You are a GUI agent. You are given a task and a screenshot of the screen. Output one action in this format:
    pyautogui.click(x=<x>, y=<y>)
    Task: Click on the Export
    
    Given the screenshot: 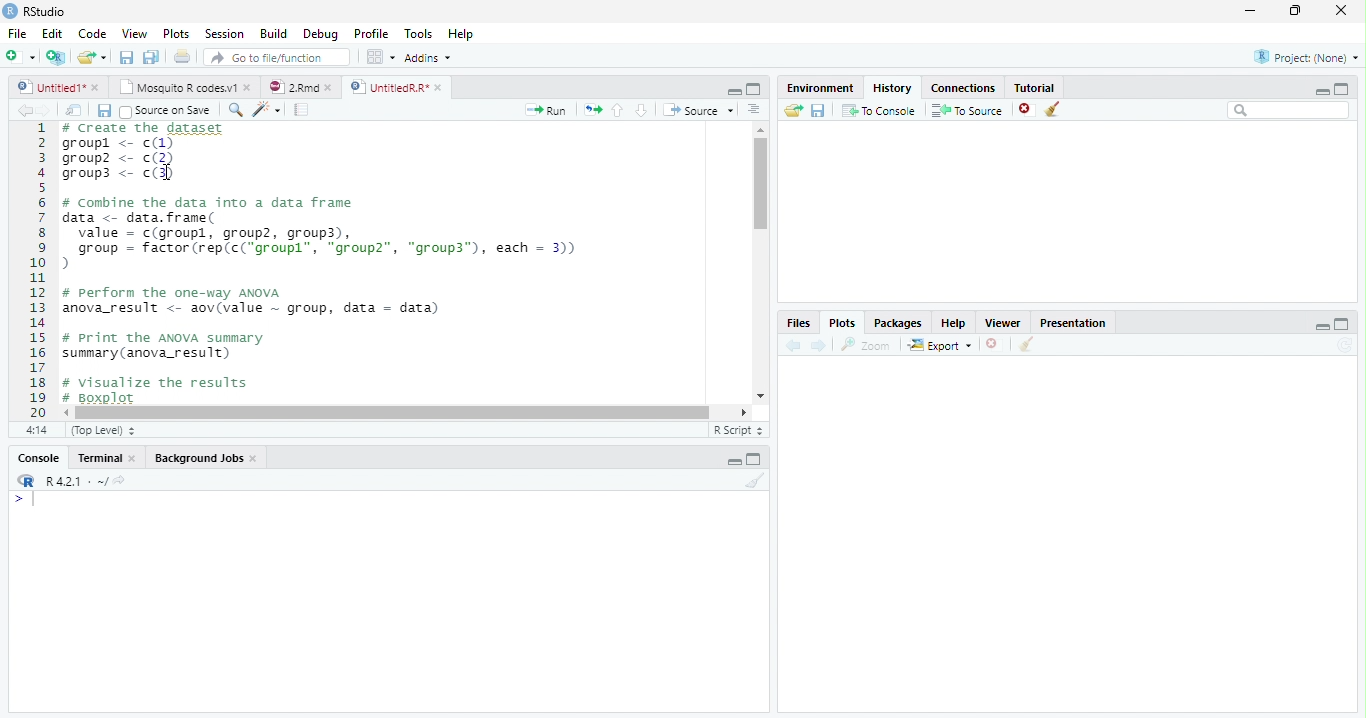 What is the action you would take?
    pyautogui.click(x=941, y=345)
    